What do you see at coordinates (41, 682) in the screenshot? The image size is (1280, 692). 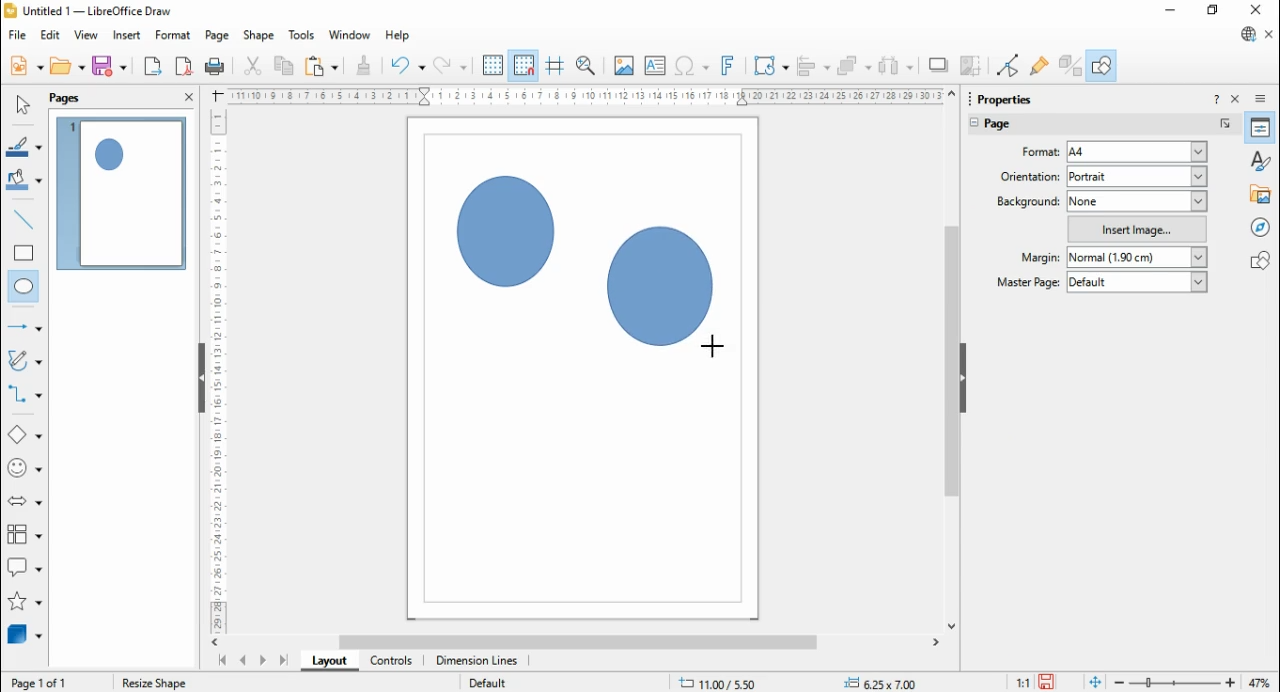 I see `Page 10f 1` at bounding box center [41, 682].